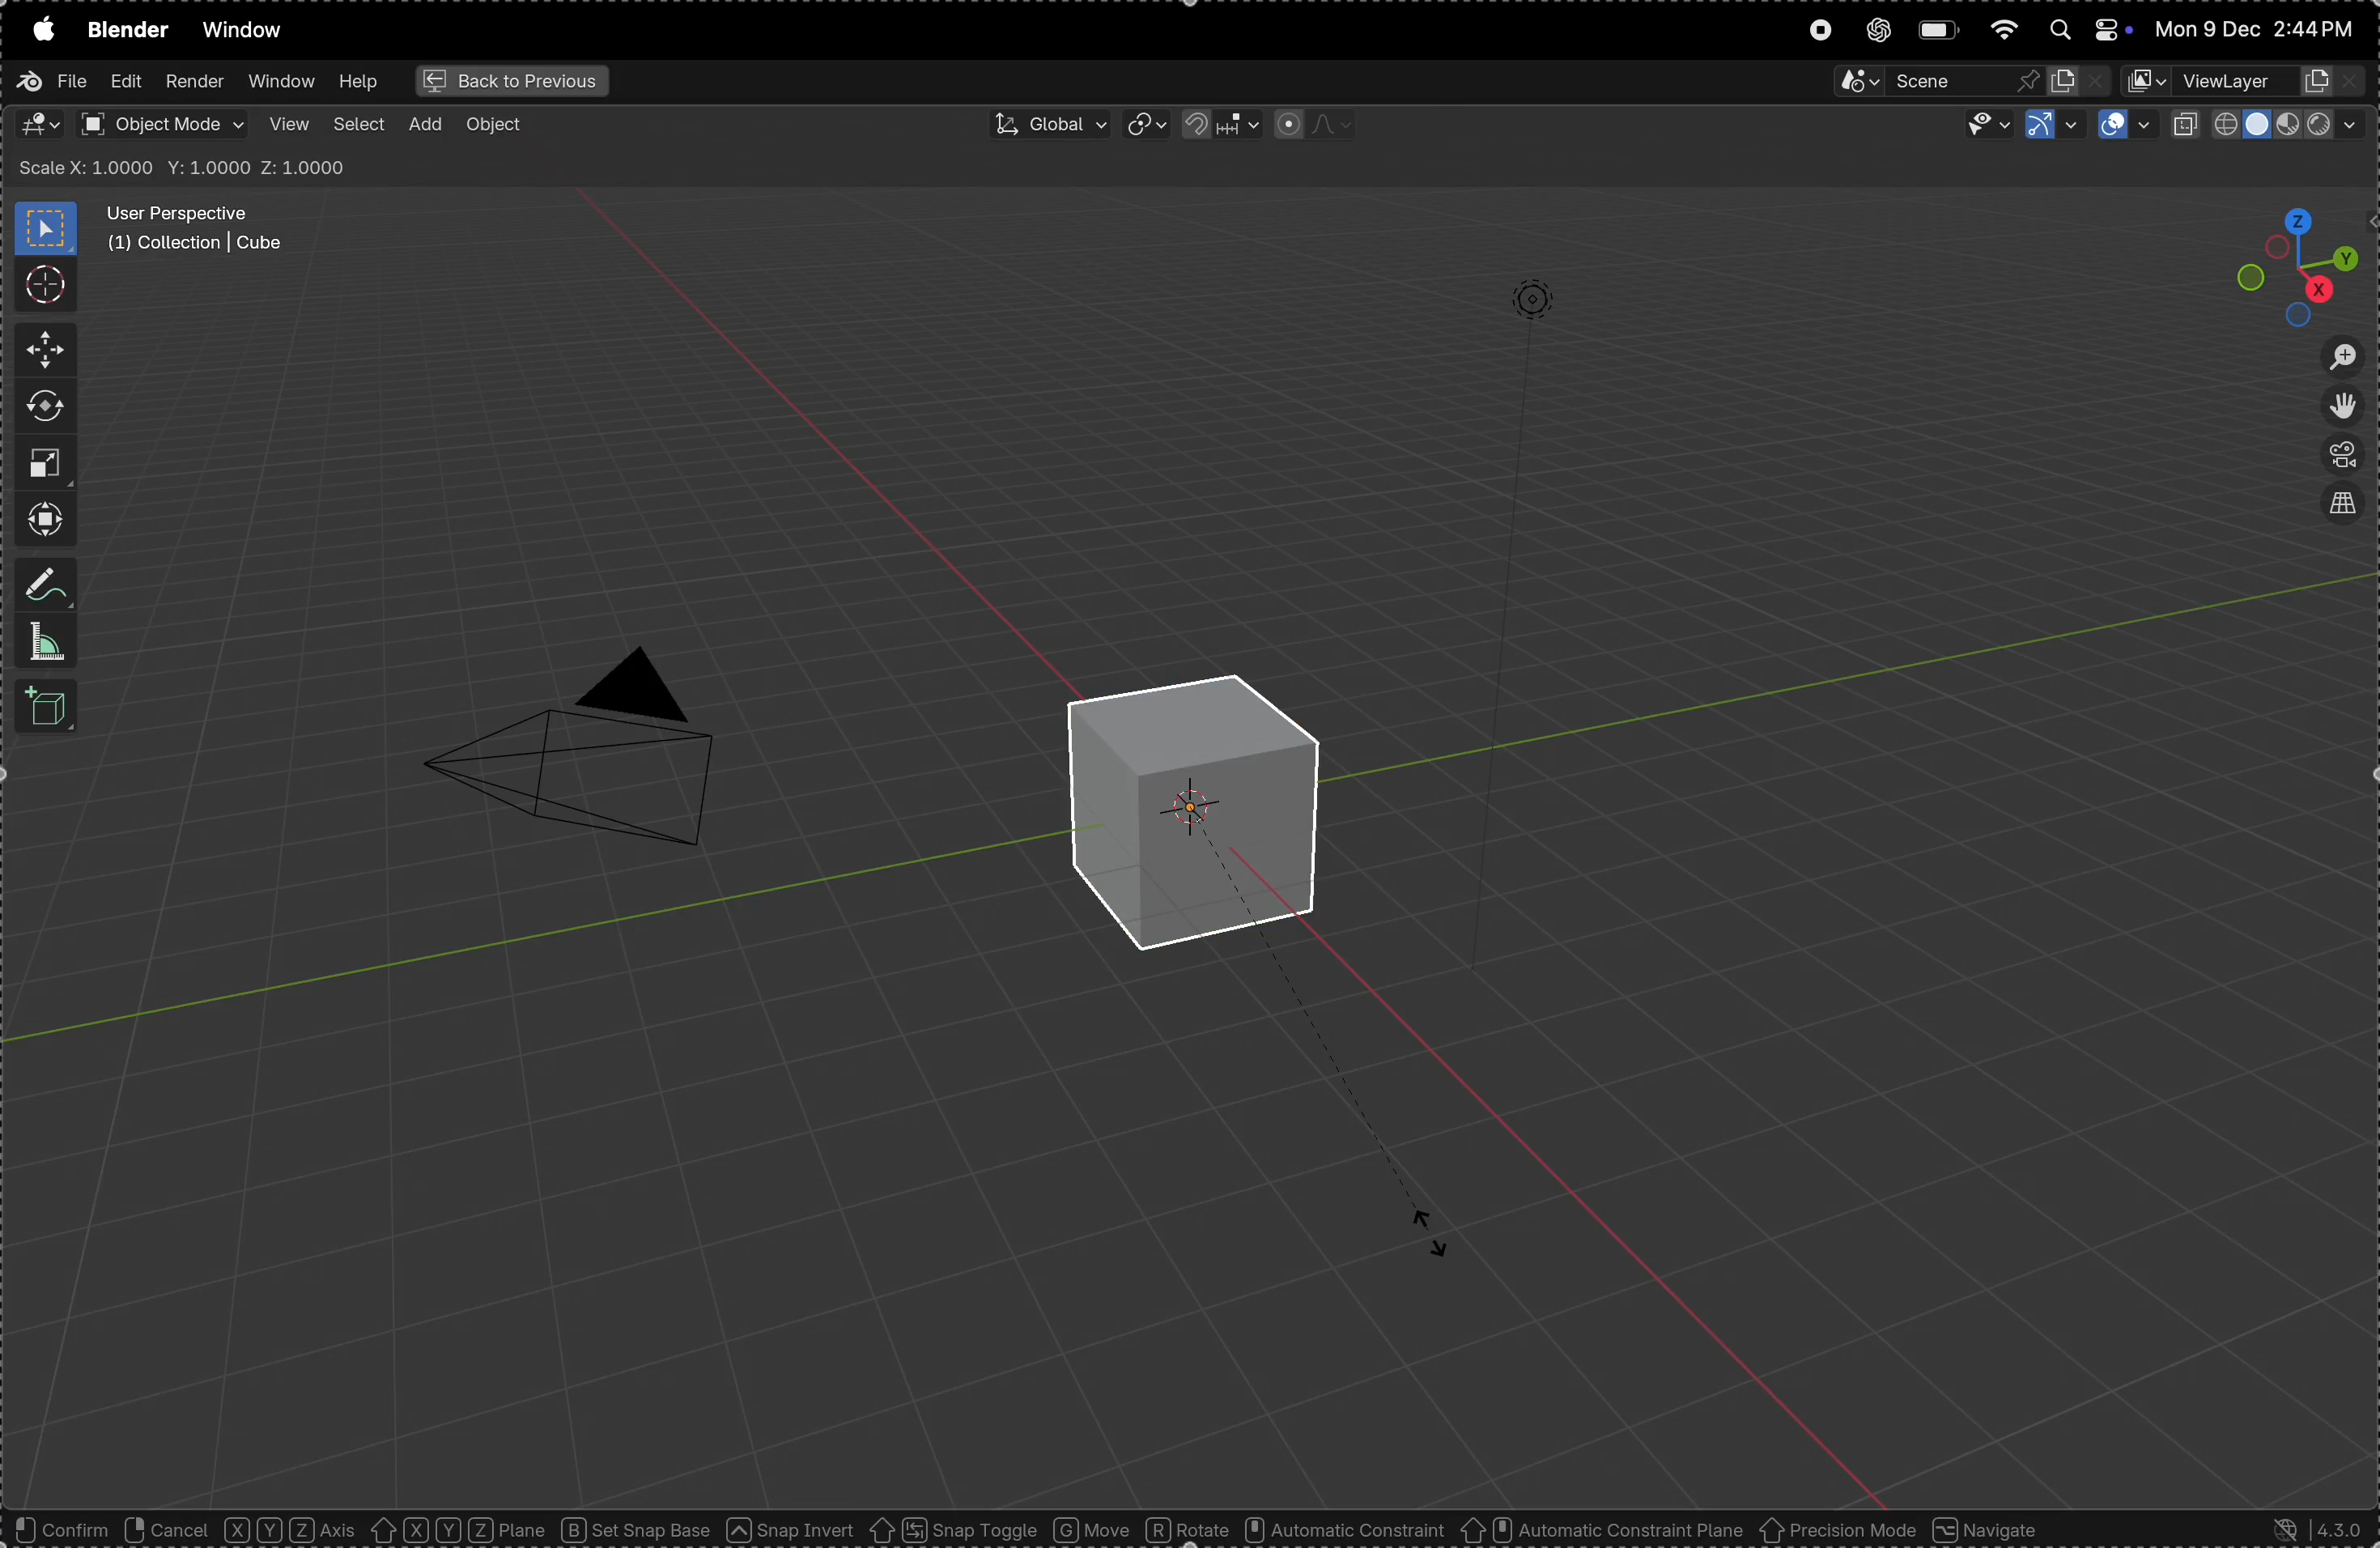  Describe the element at coordinates (1986, 127) in the screenshot. I see `visibility` at that location.